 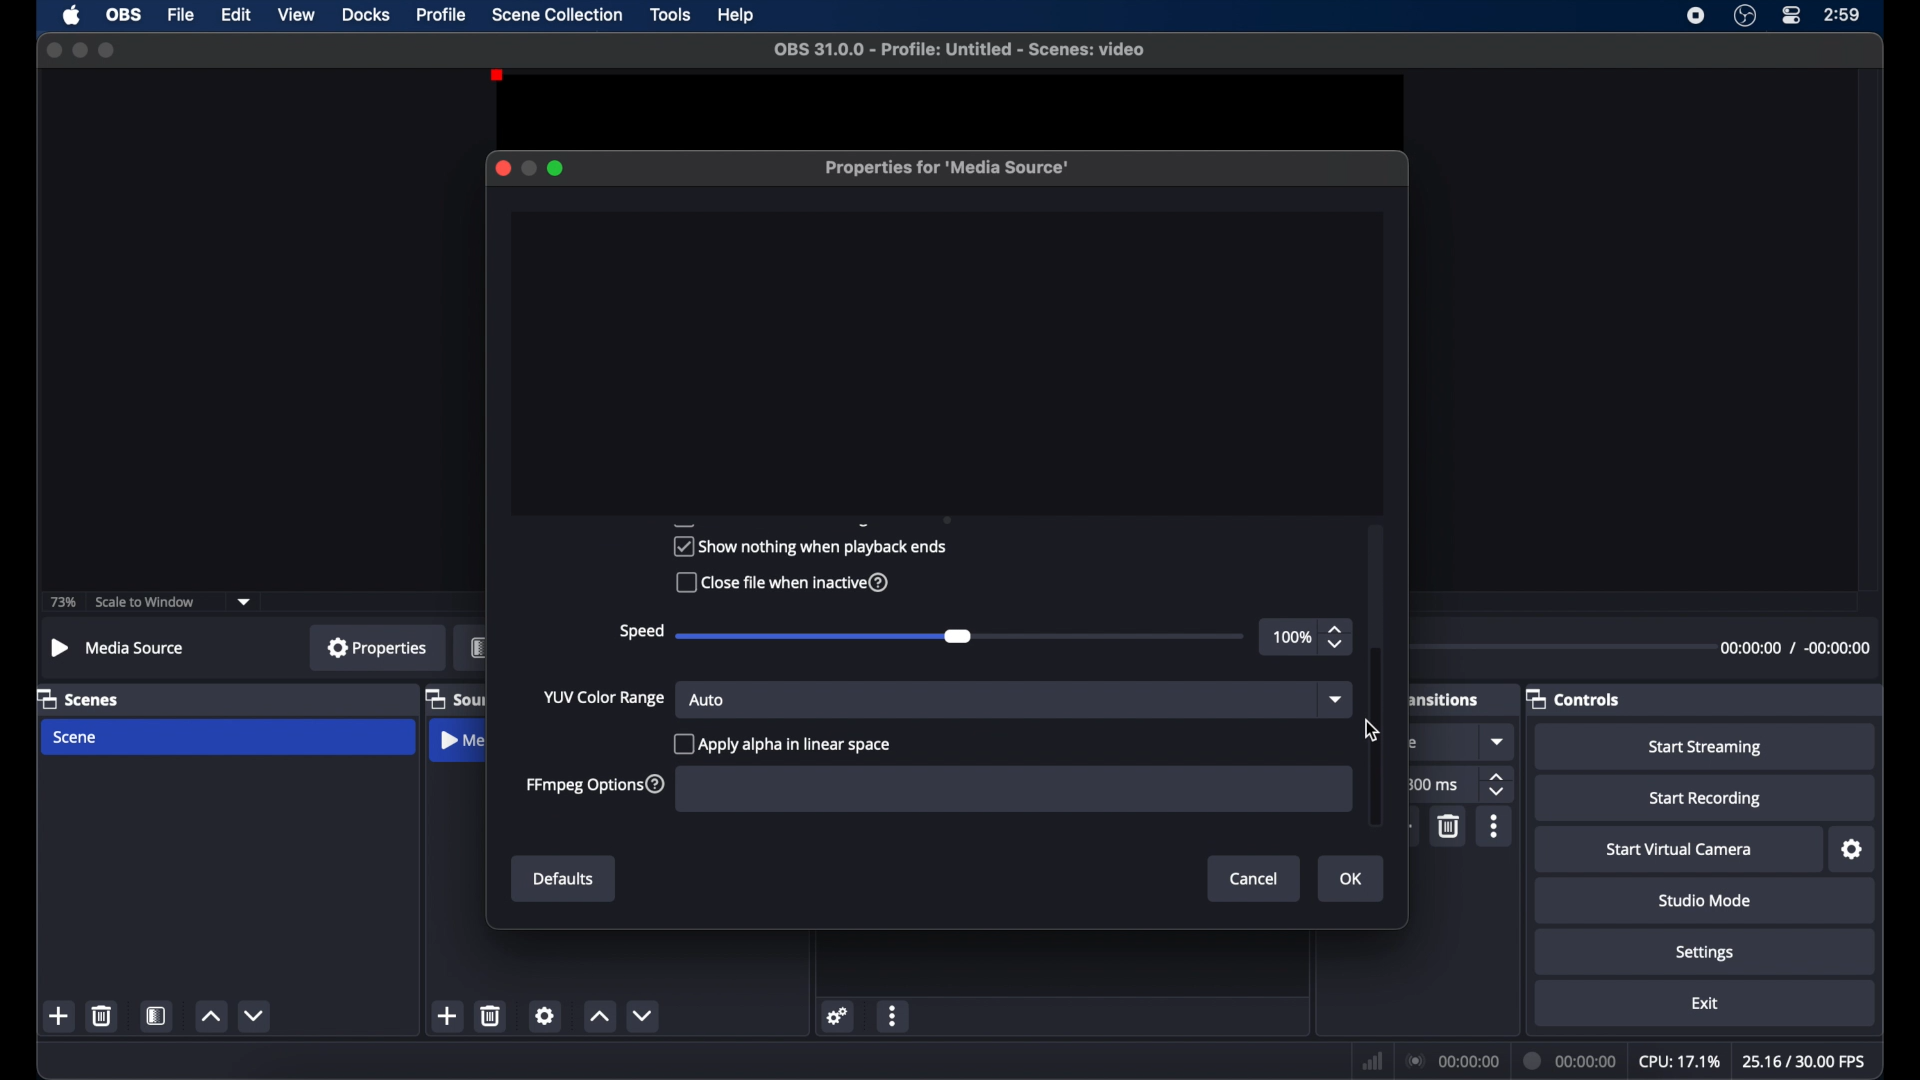 I want to click on yup color range, so click(x=604, y=698).